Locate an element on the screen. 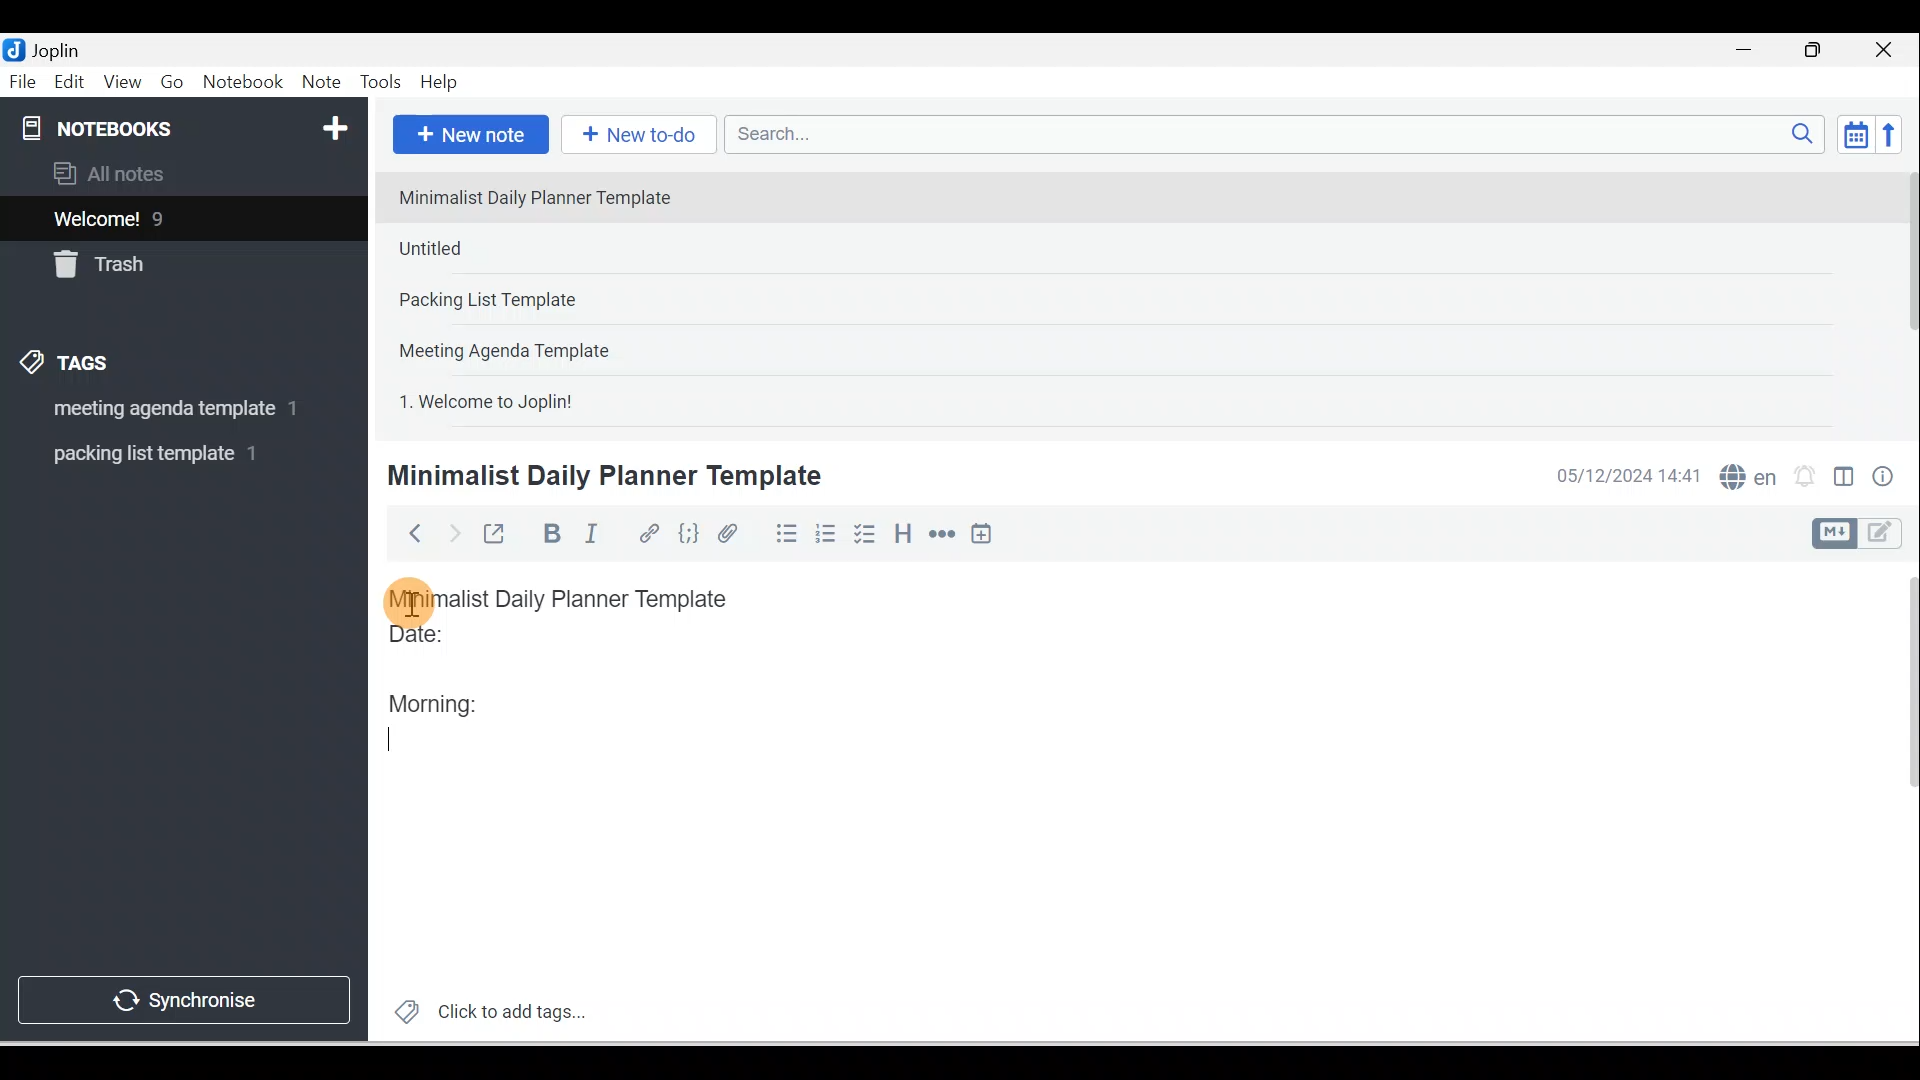 This screenshot has width=1920, height=1080. Tags is located at coordinates (71, 366).